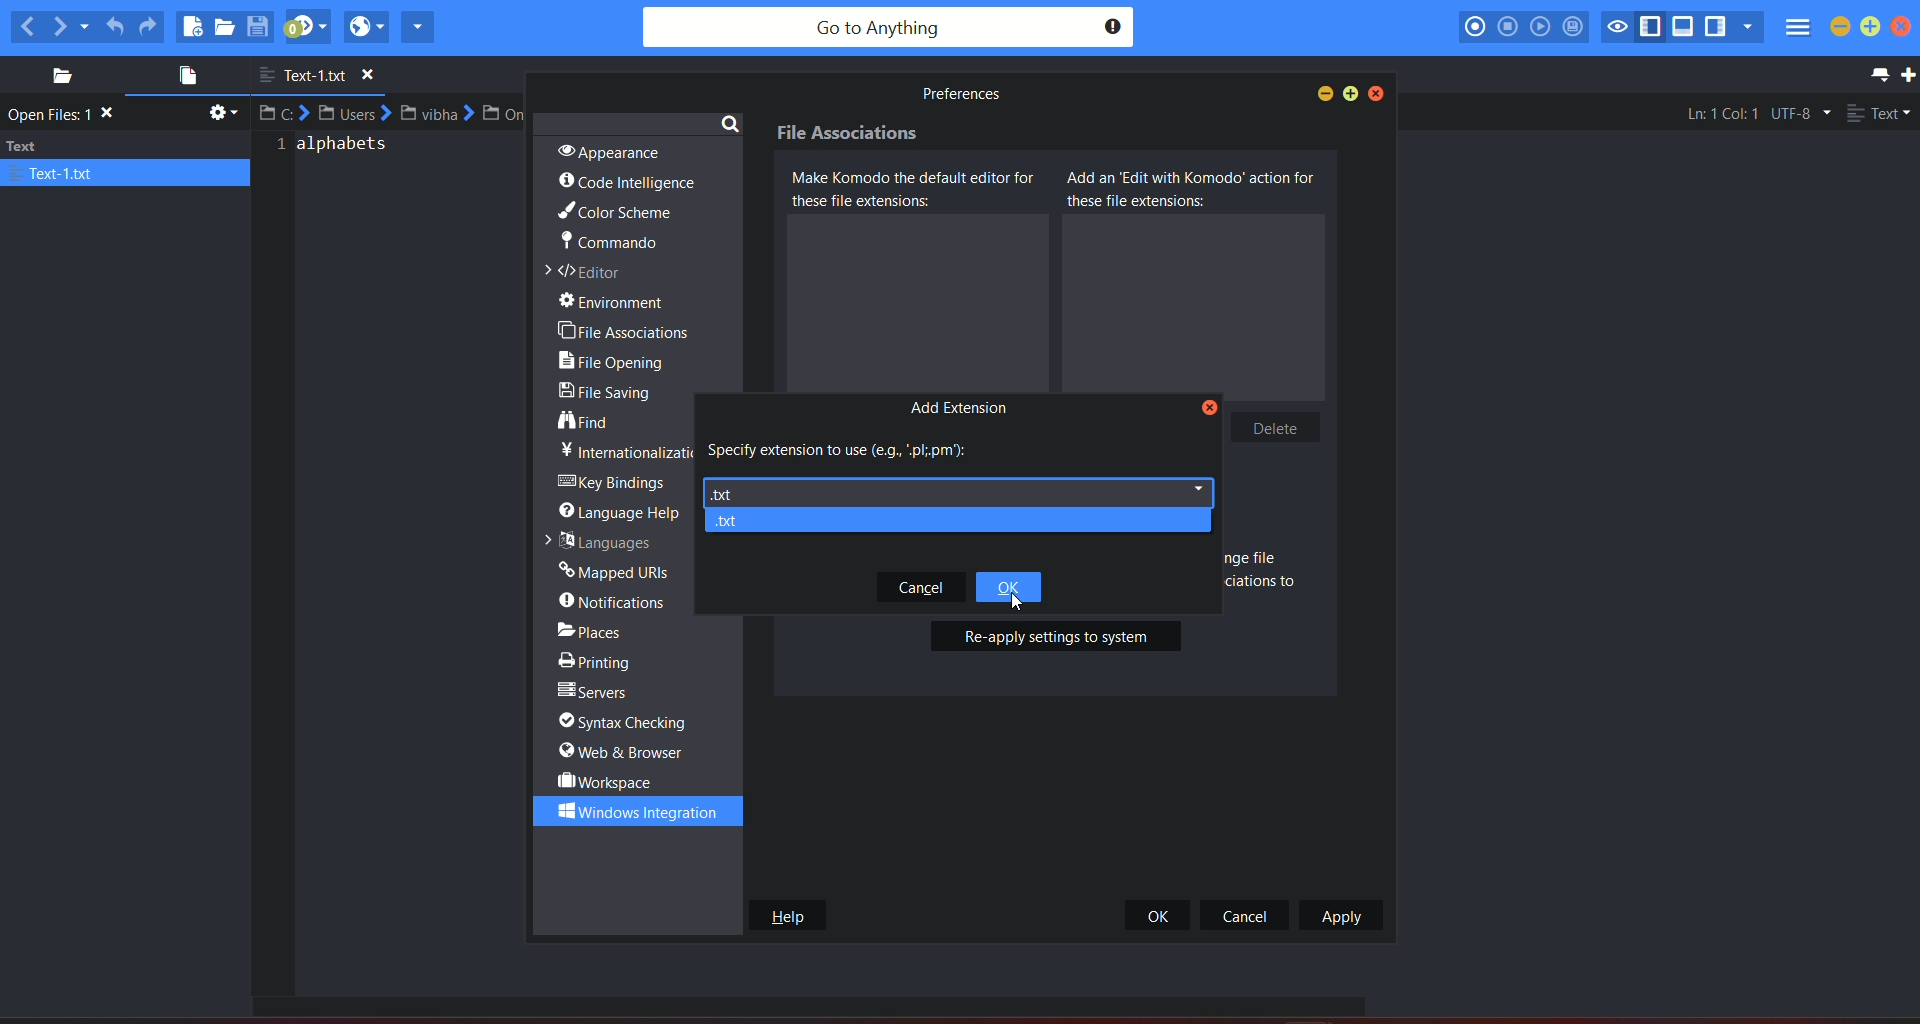 The image size is (1920, 1024). What do you see at coordinates (1246, 915) in the screenshot?
I see `cancel` at bounding box center [1246, 915].